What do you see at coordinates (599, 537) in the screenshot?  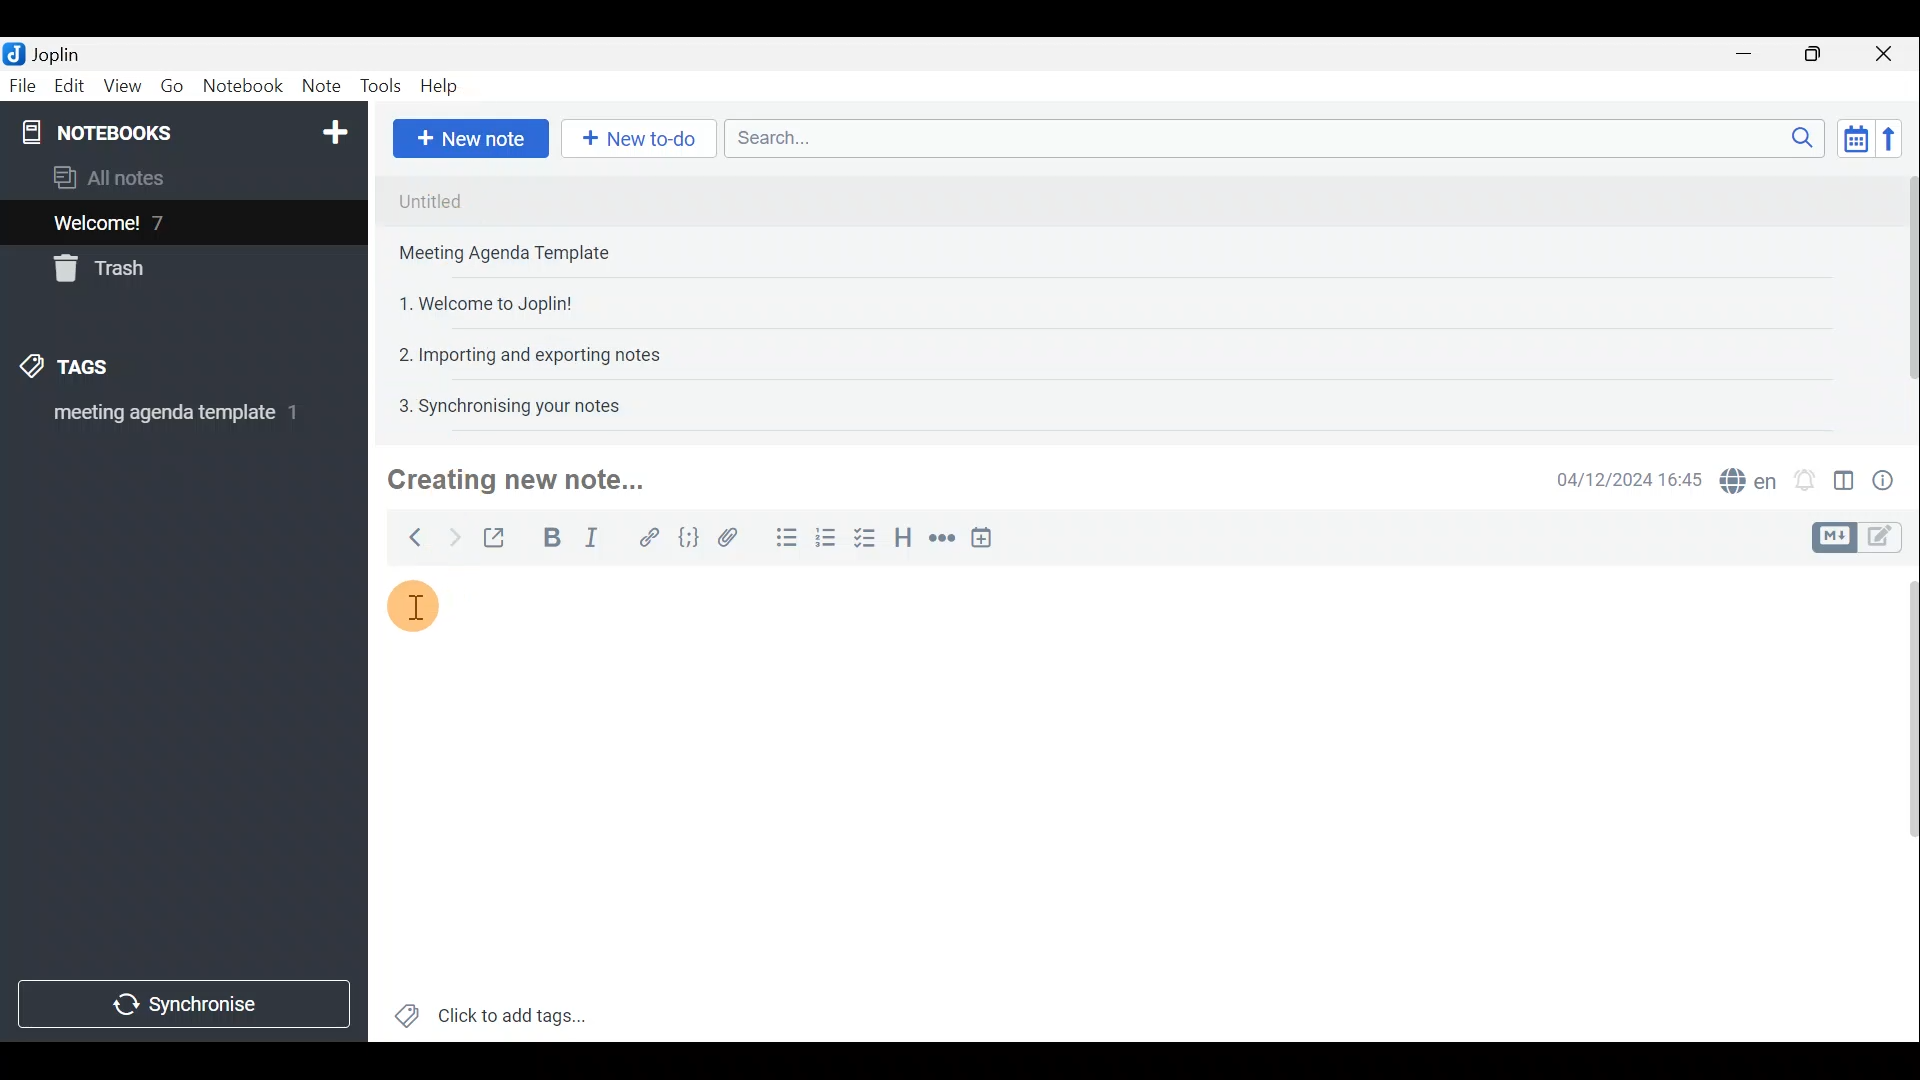 I see `Italic` at bounding box center [599, 537].